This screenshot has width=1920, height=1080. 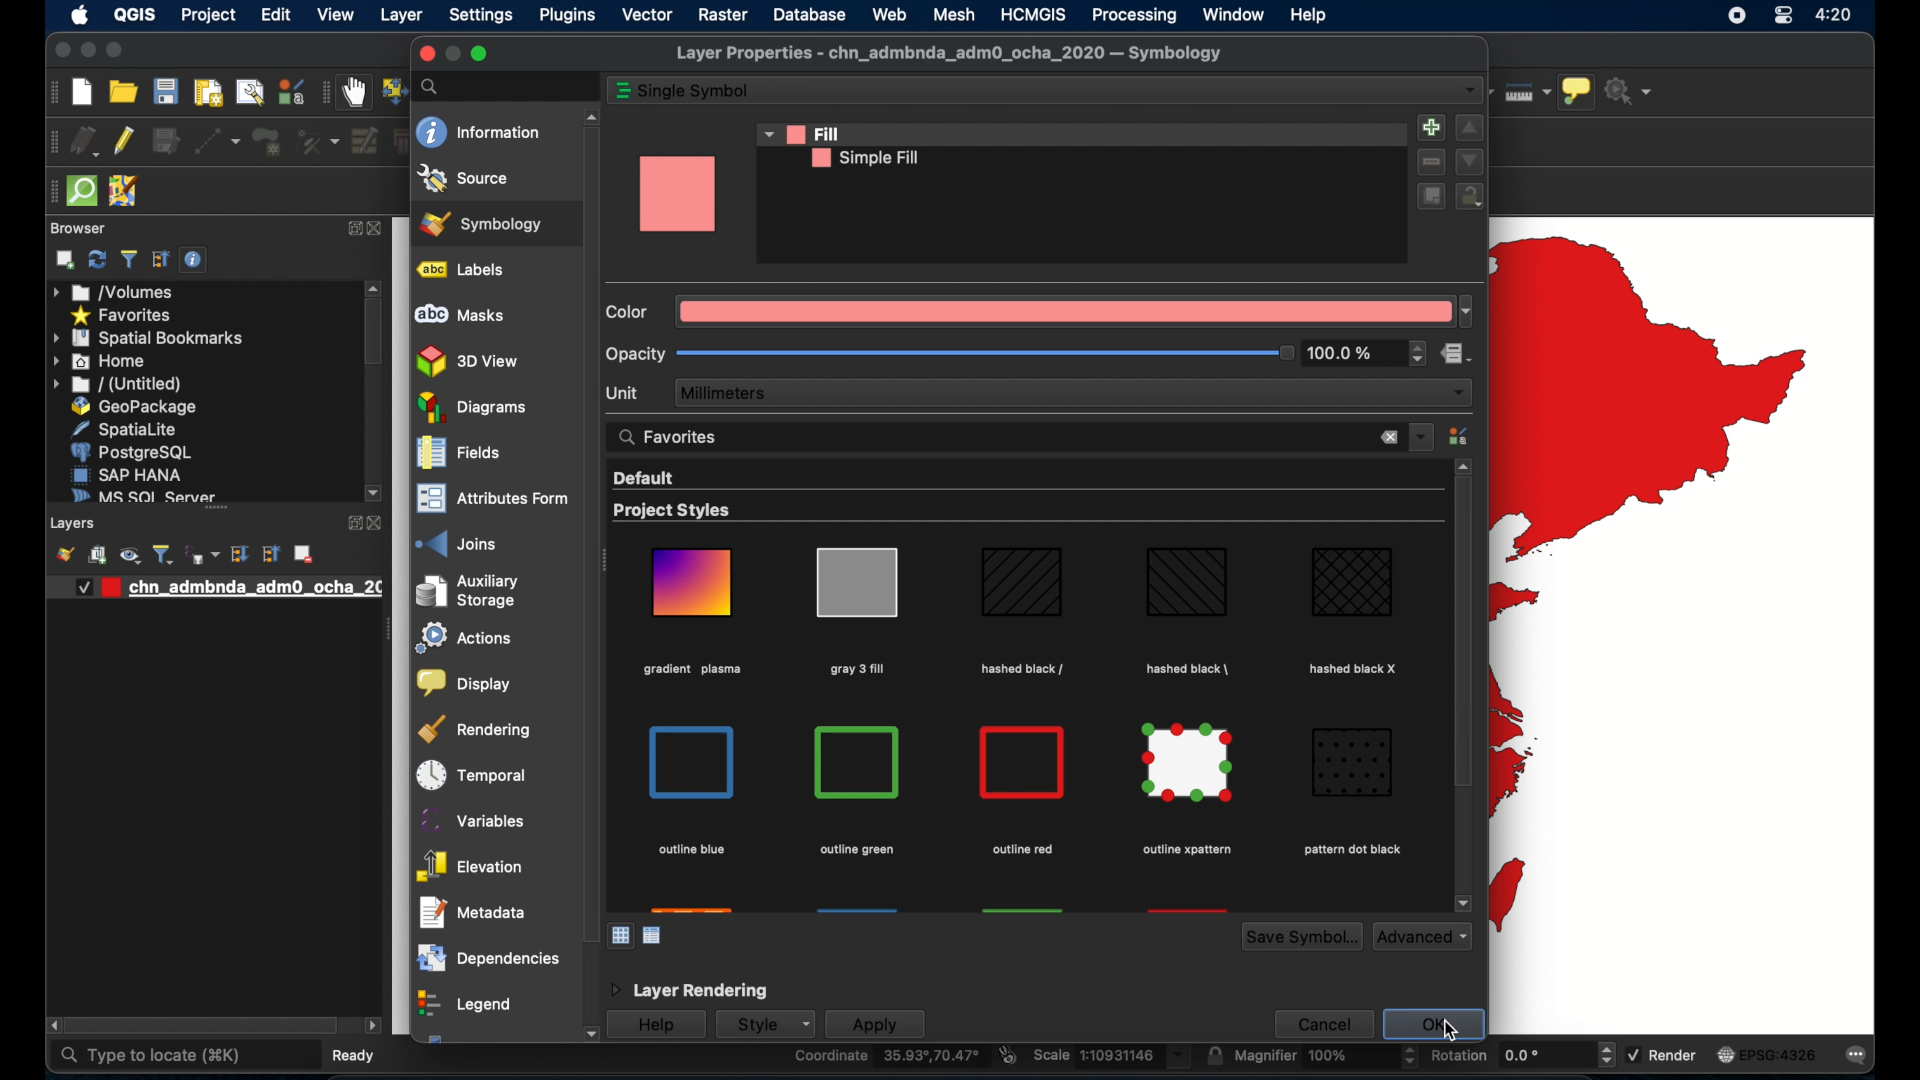 What do you see at coordinates (85, 142) in the screenshot?
I see `current edits` at bounding box center [85, 142].